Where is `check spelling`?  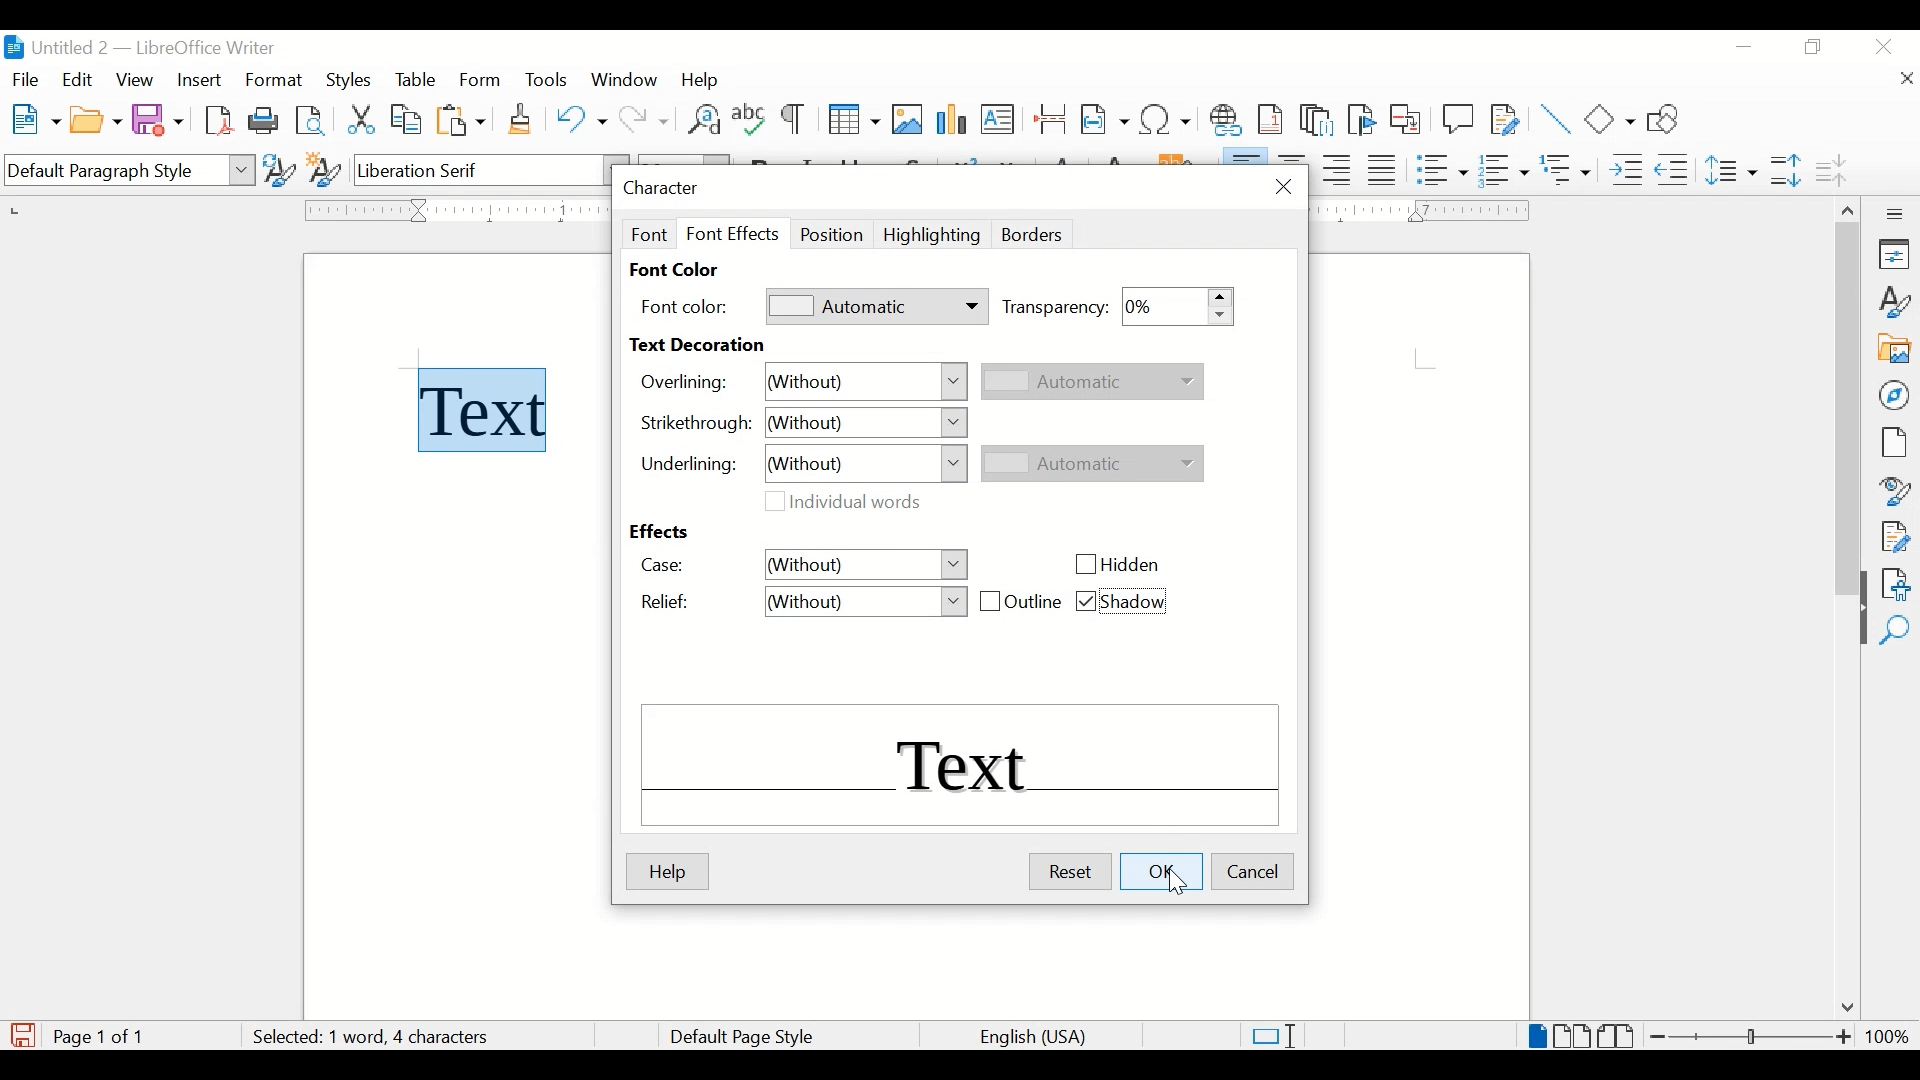 check spelling is located at coordinates (750, 118).